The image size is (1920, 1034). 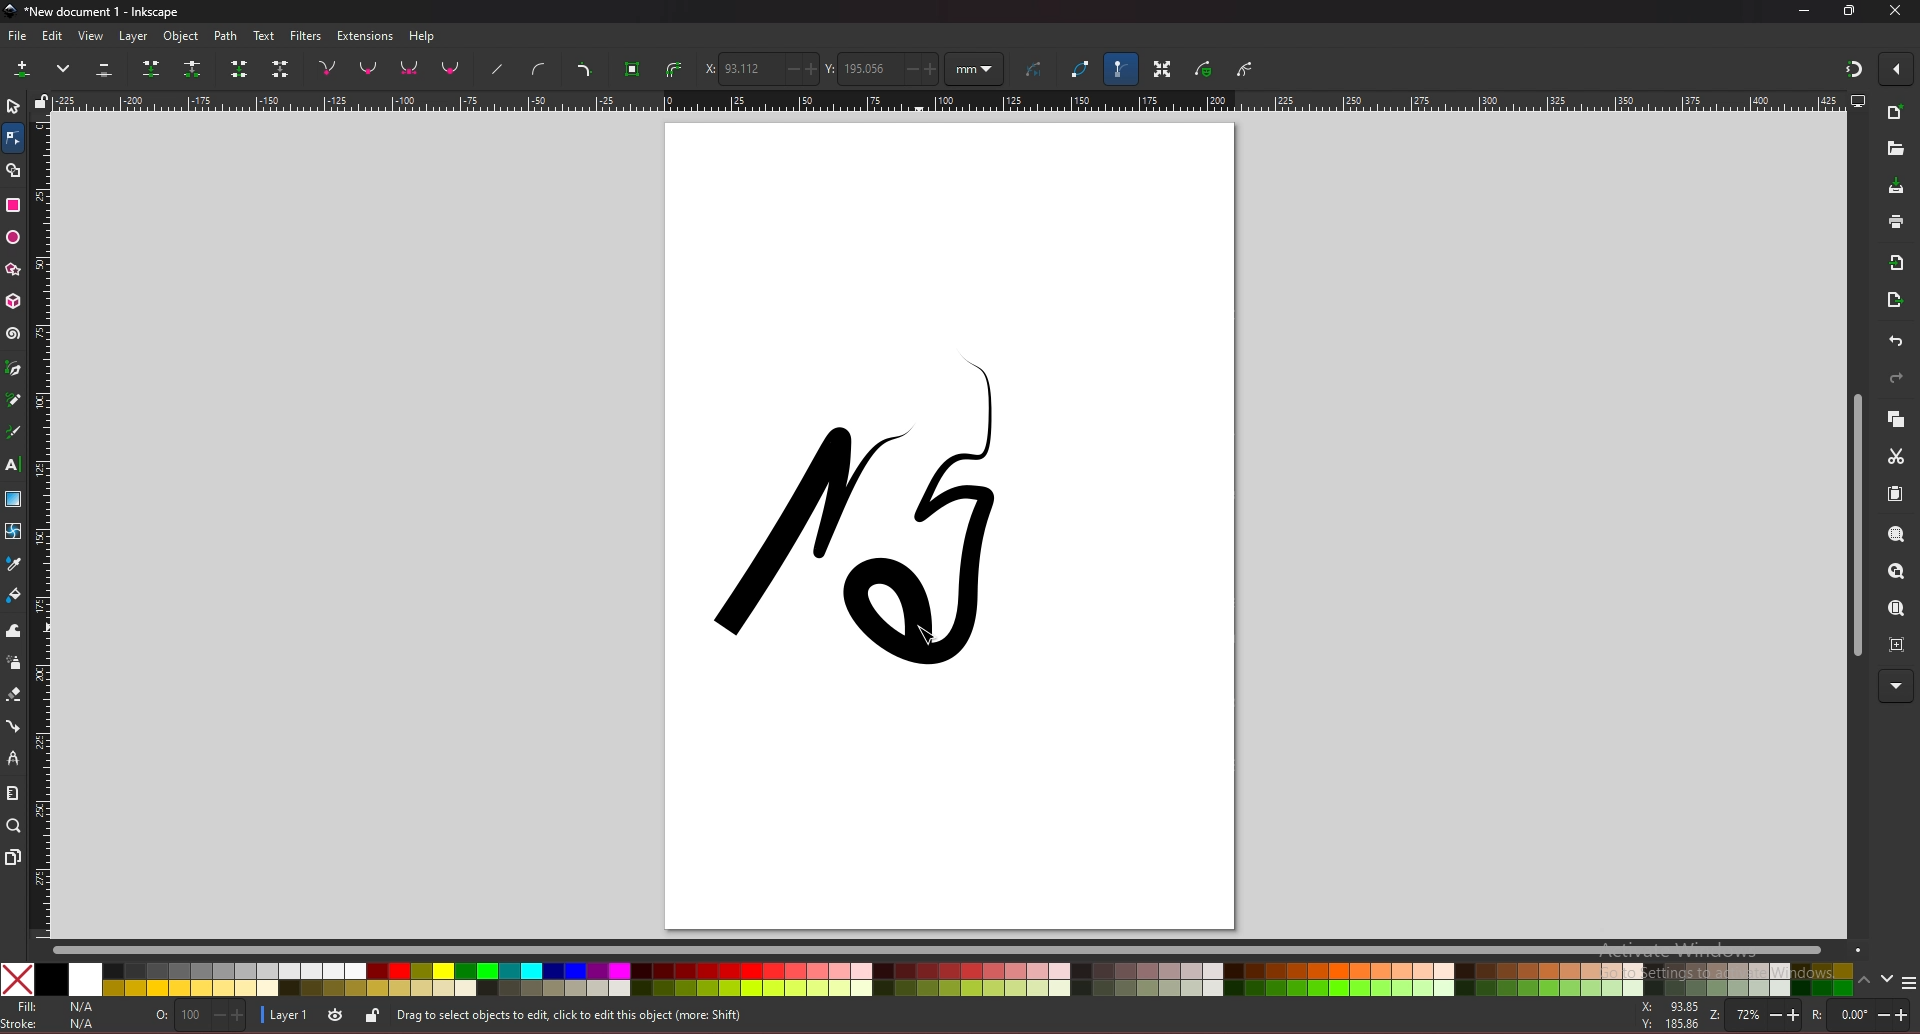 What do you see at coordinates (1895, 494) in the screenshot?
I see `paste` at bounding box center [1895, 494].